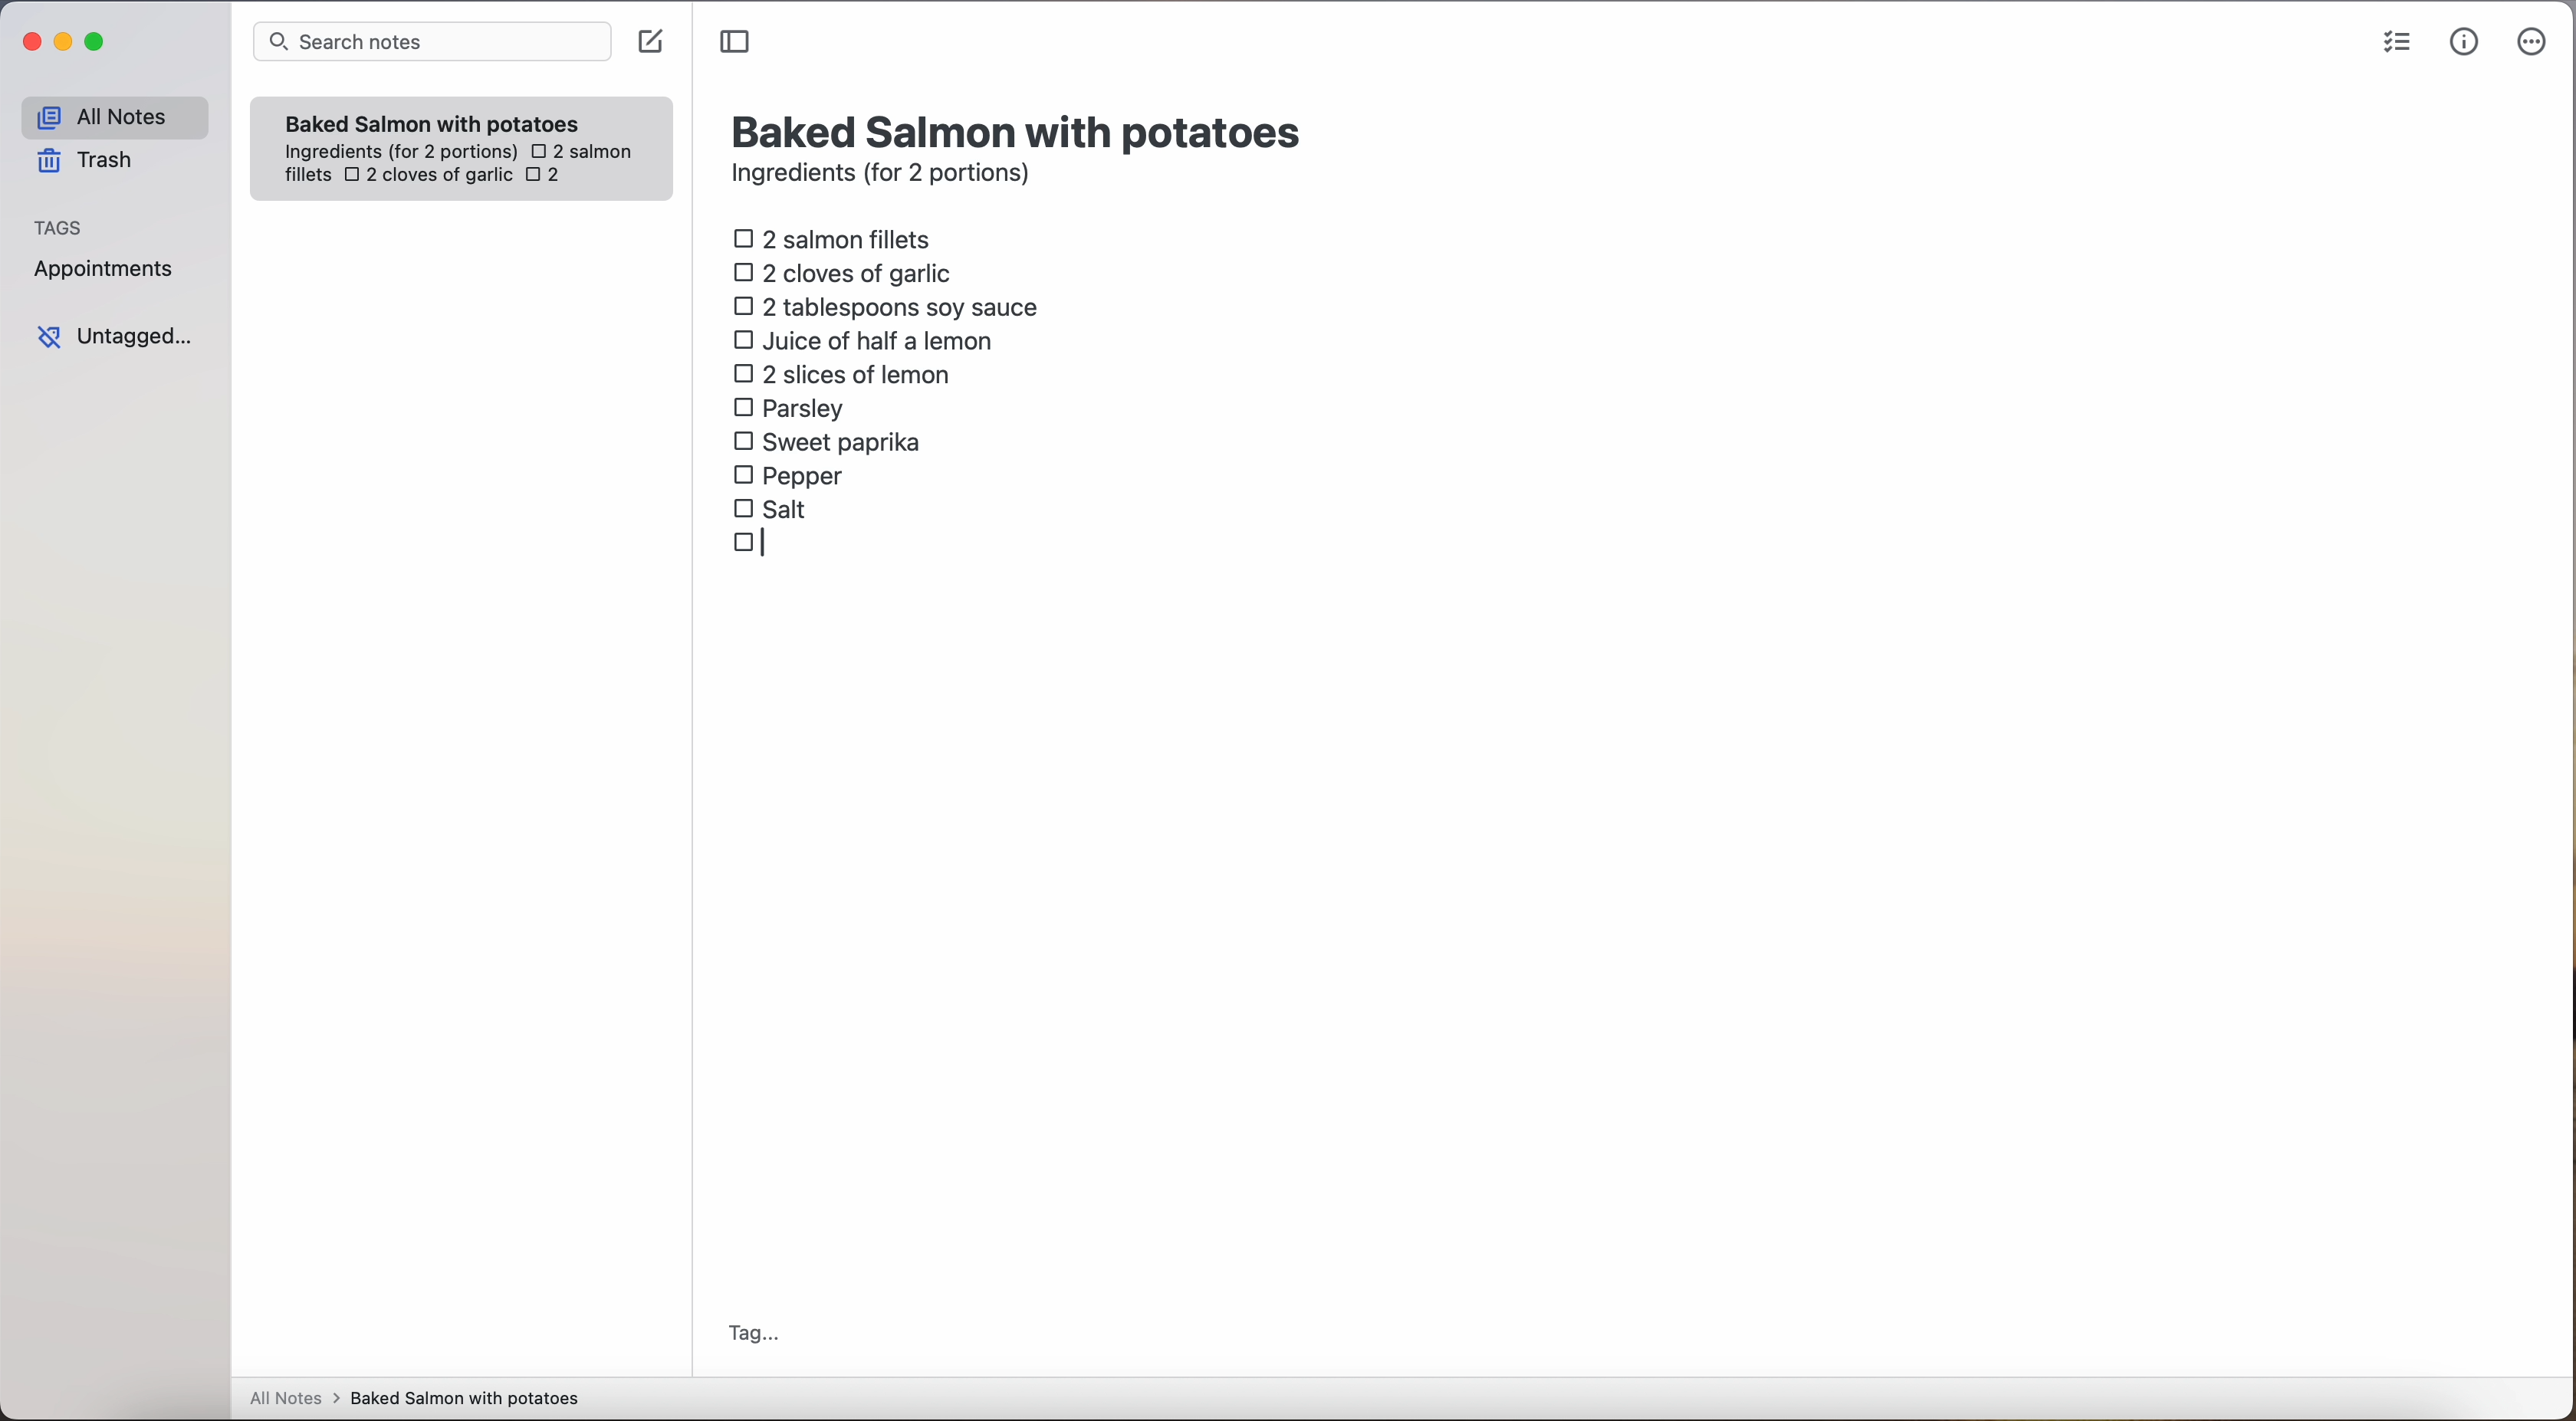 This screenshot has width=2576, height=1421. I want to click on maximize, so click(98, 41).